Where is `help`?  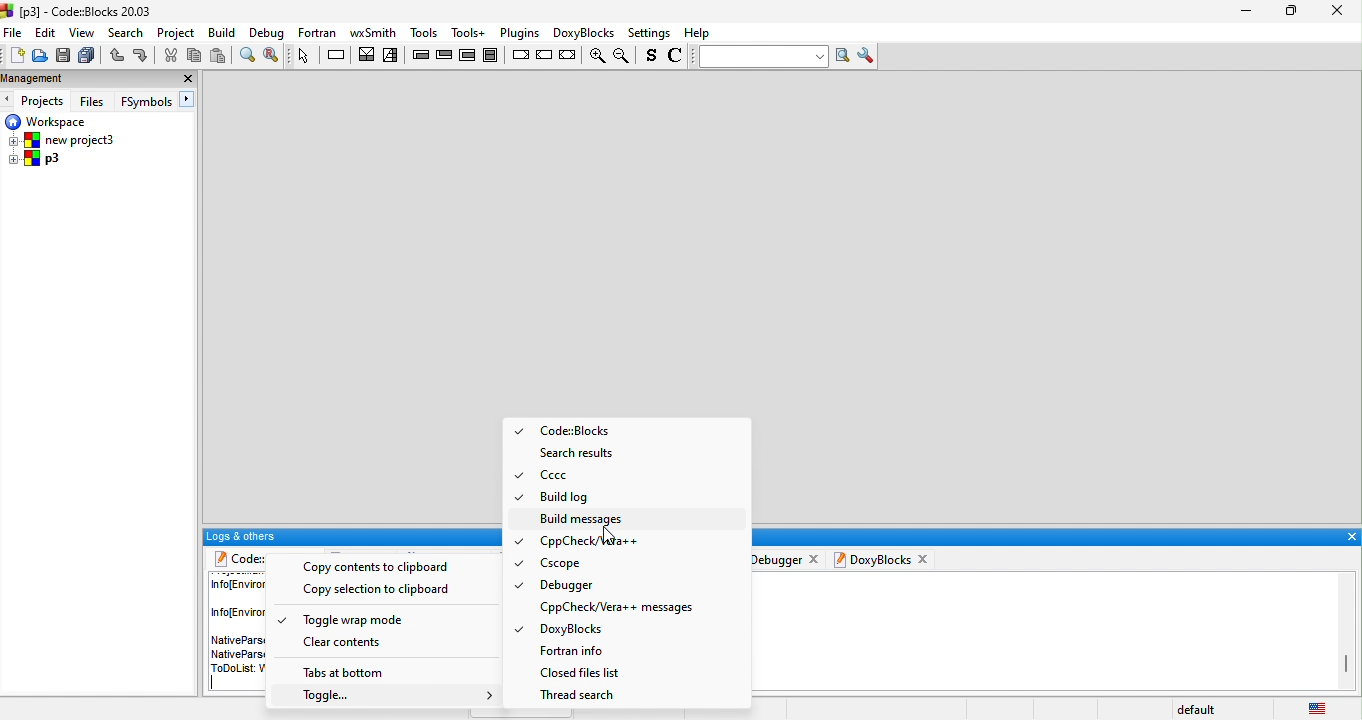
help is located at coordinates (700, 33).